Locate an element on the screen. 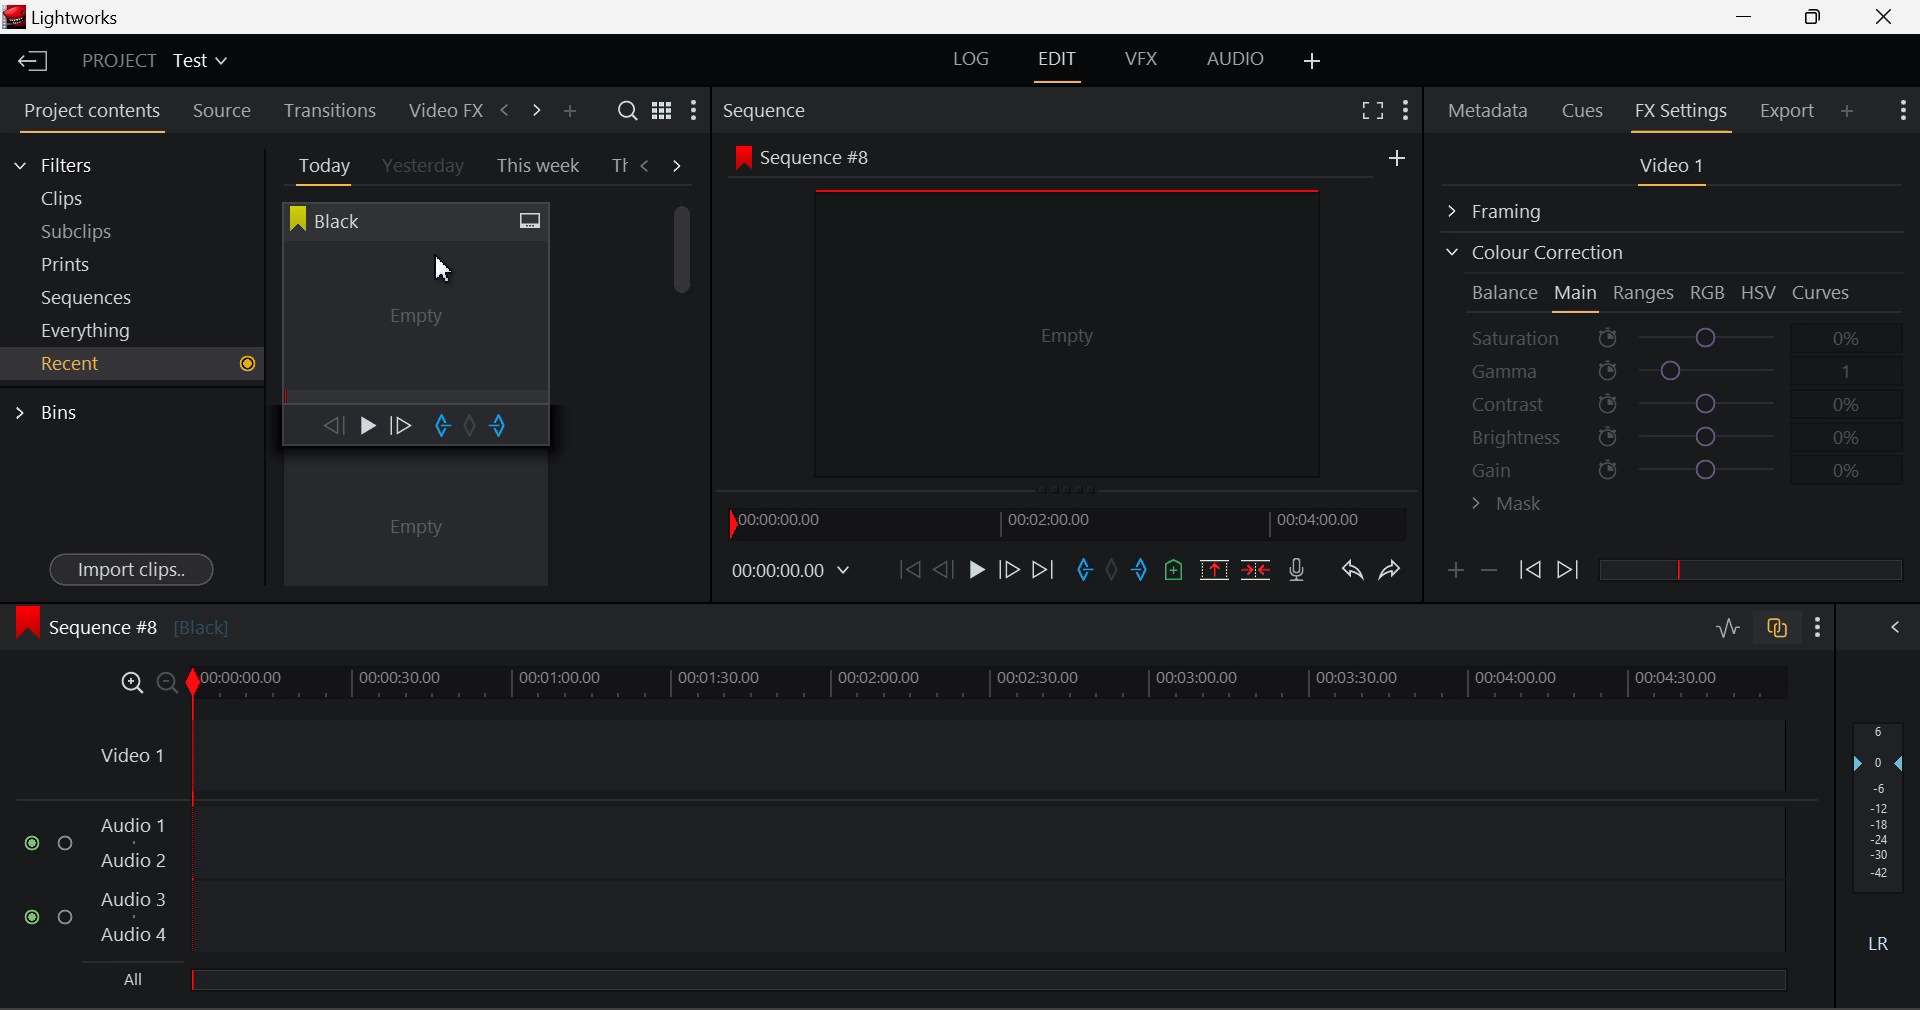 The width and height of the screenshot is (1920, 1010). Metadata Panel is located at coordinates (1490, 107).